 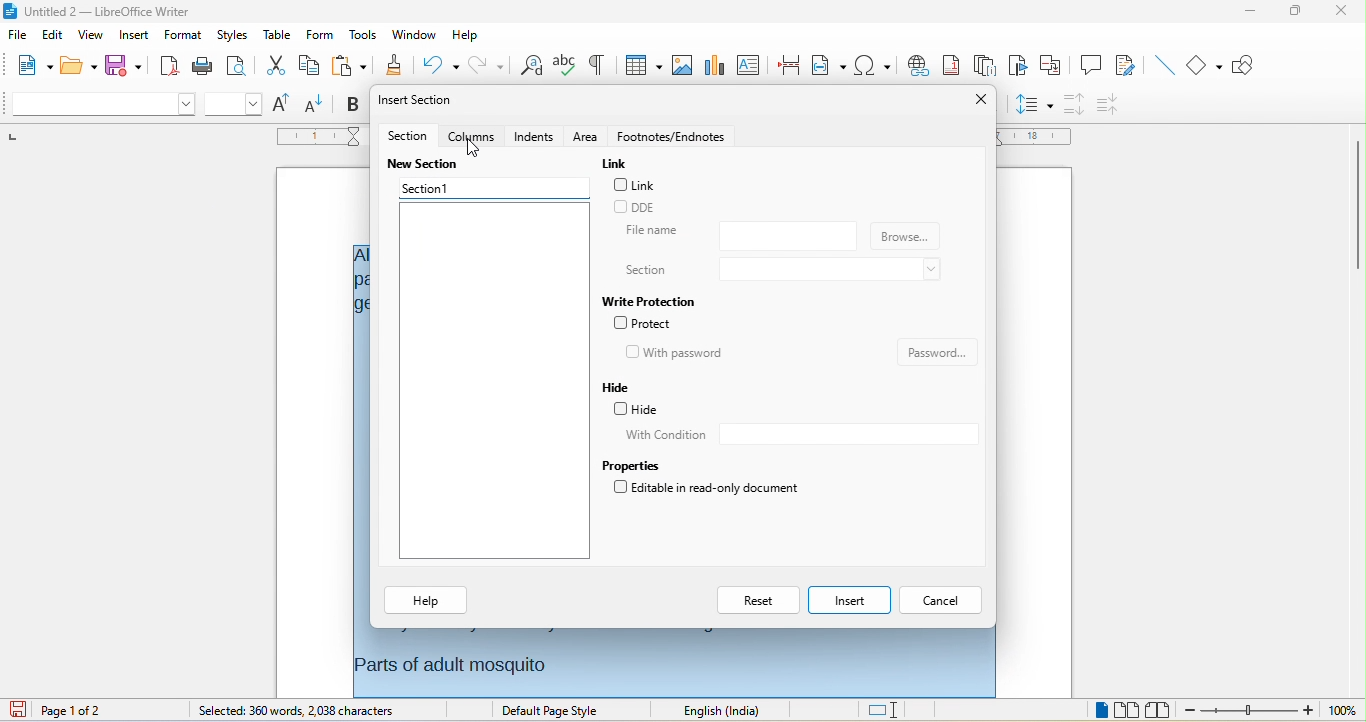 What do you see at coordinates (233, 34) in the screenshot?
I see `styles` at bounding box center [233, 34].